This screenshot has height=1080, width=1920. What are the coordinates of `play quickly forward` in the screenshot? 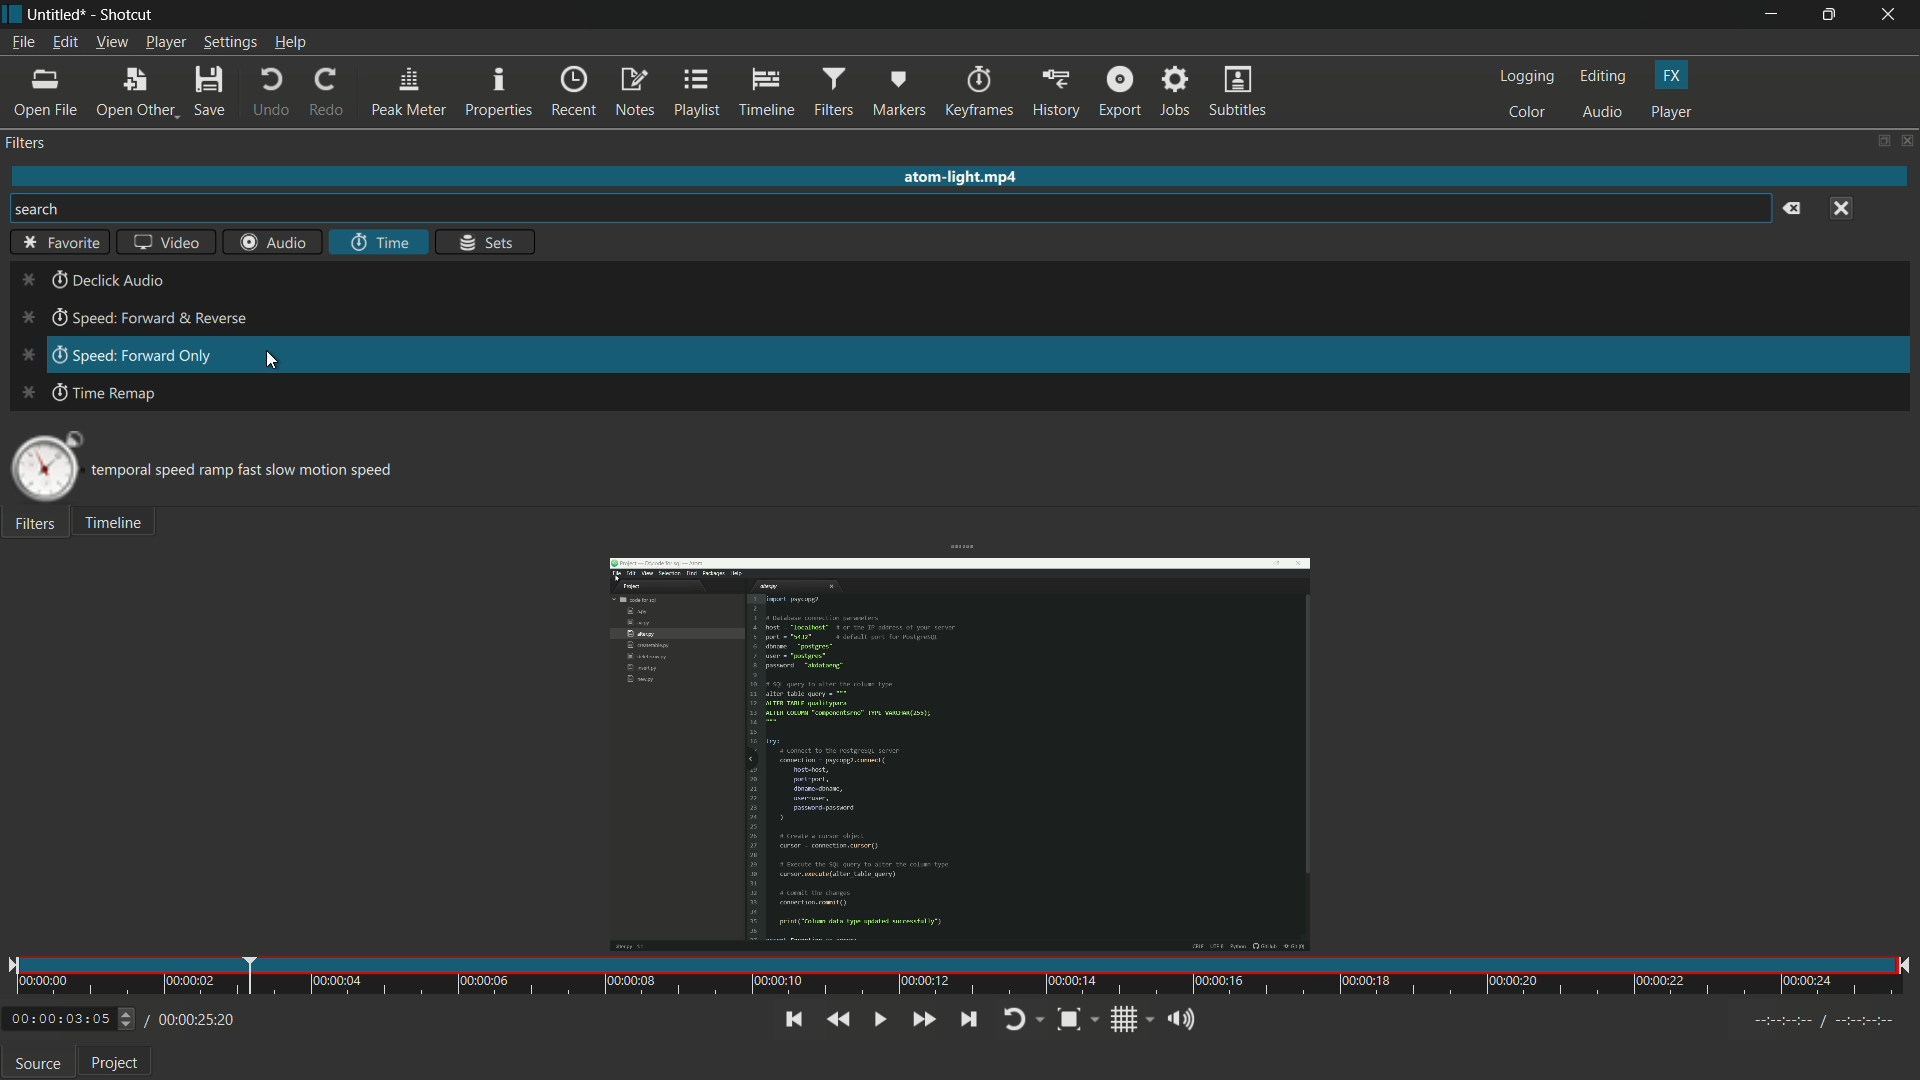 It's located at (926, 1018).